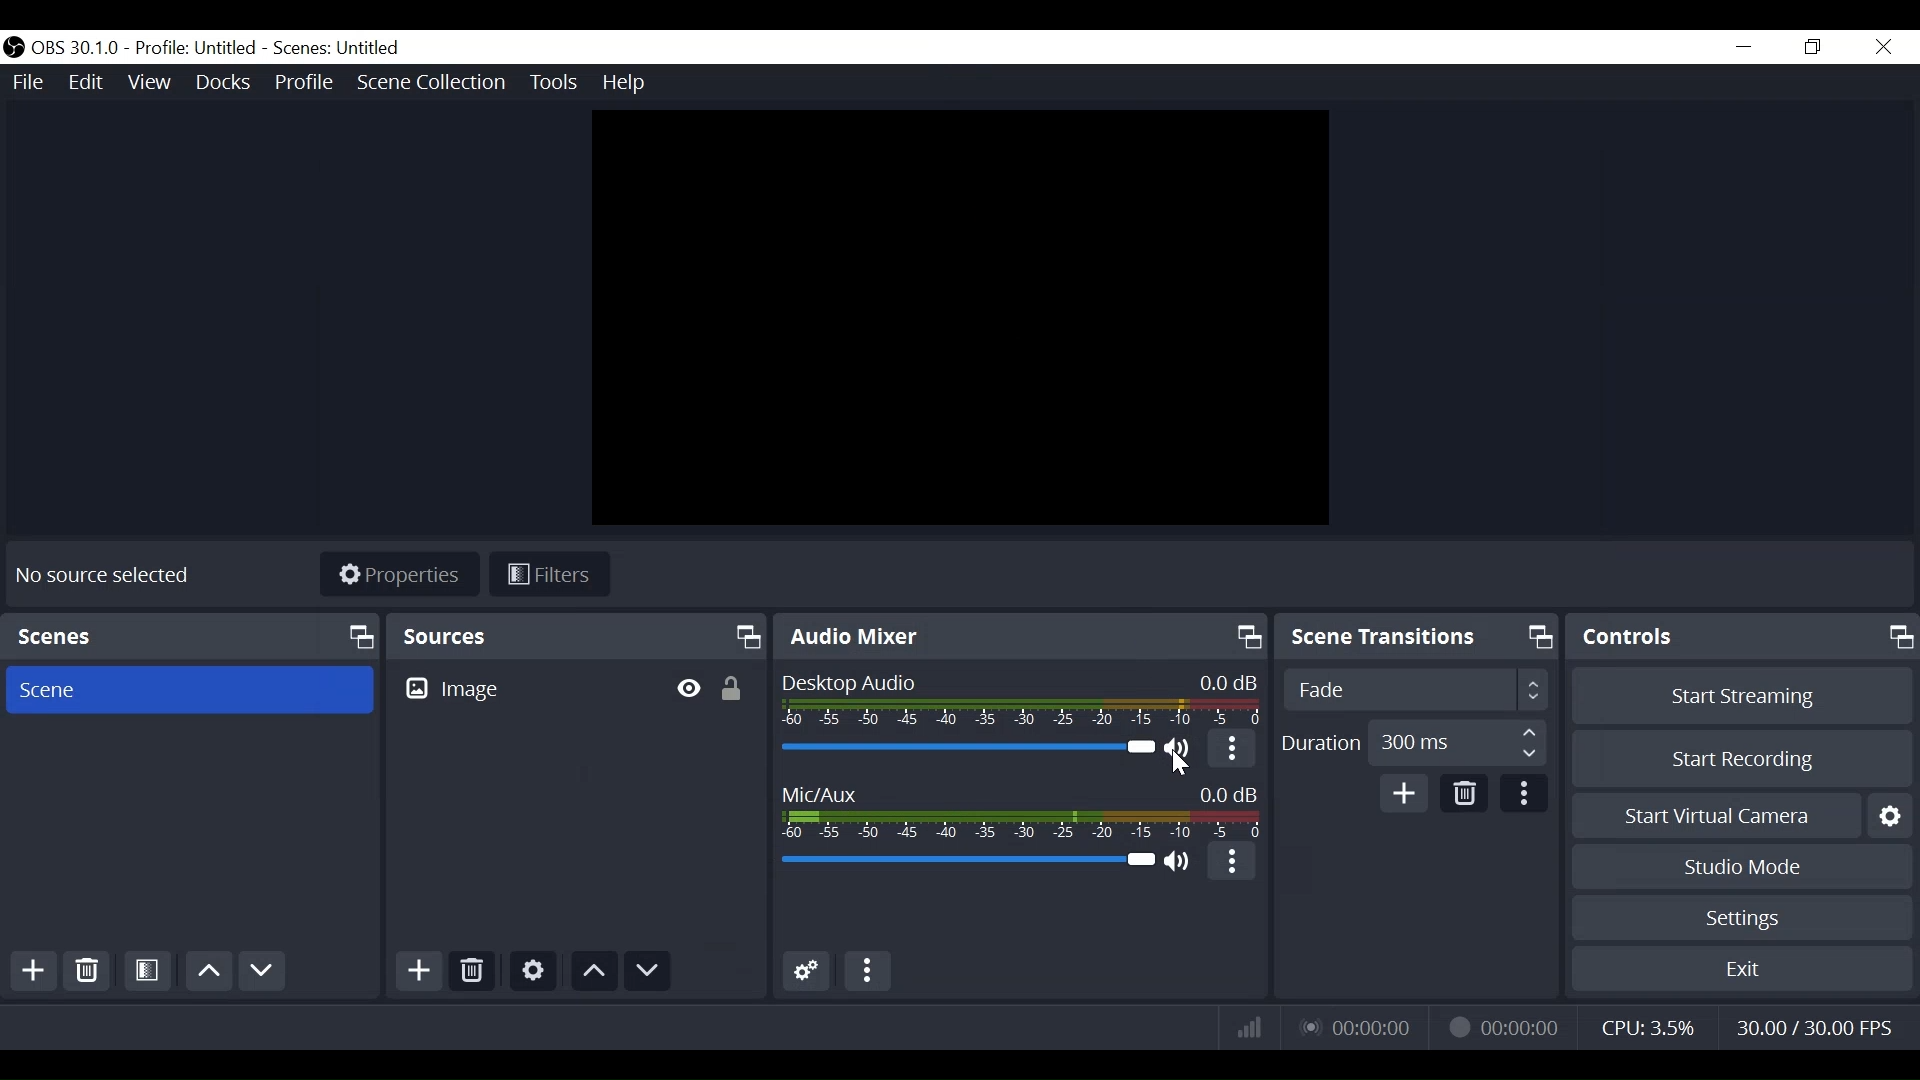  What do you see at coordinates (650, 968) in the screenshot?
I see `Move Down` at bounding box center [650, 968].